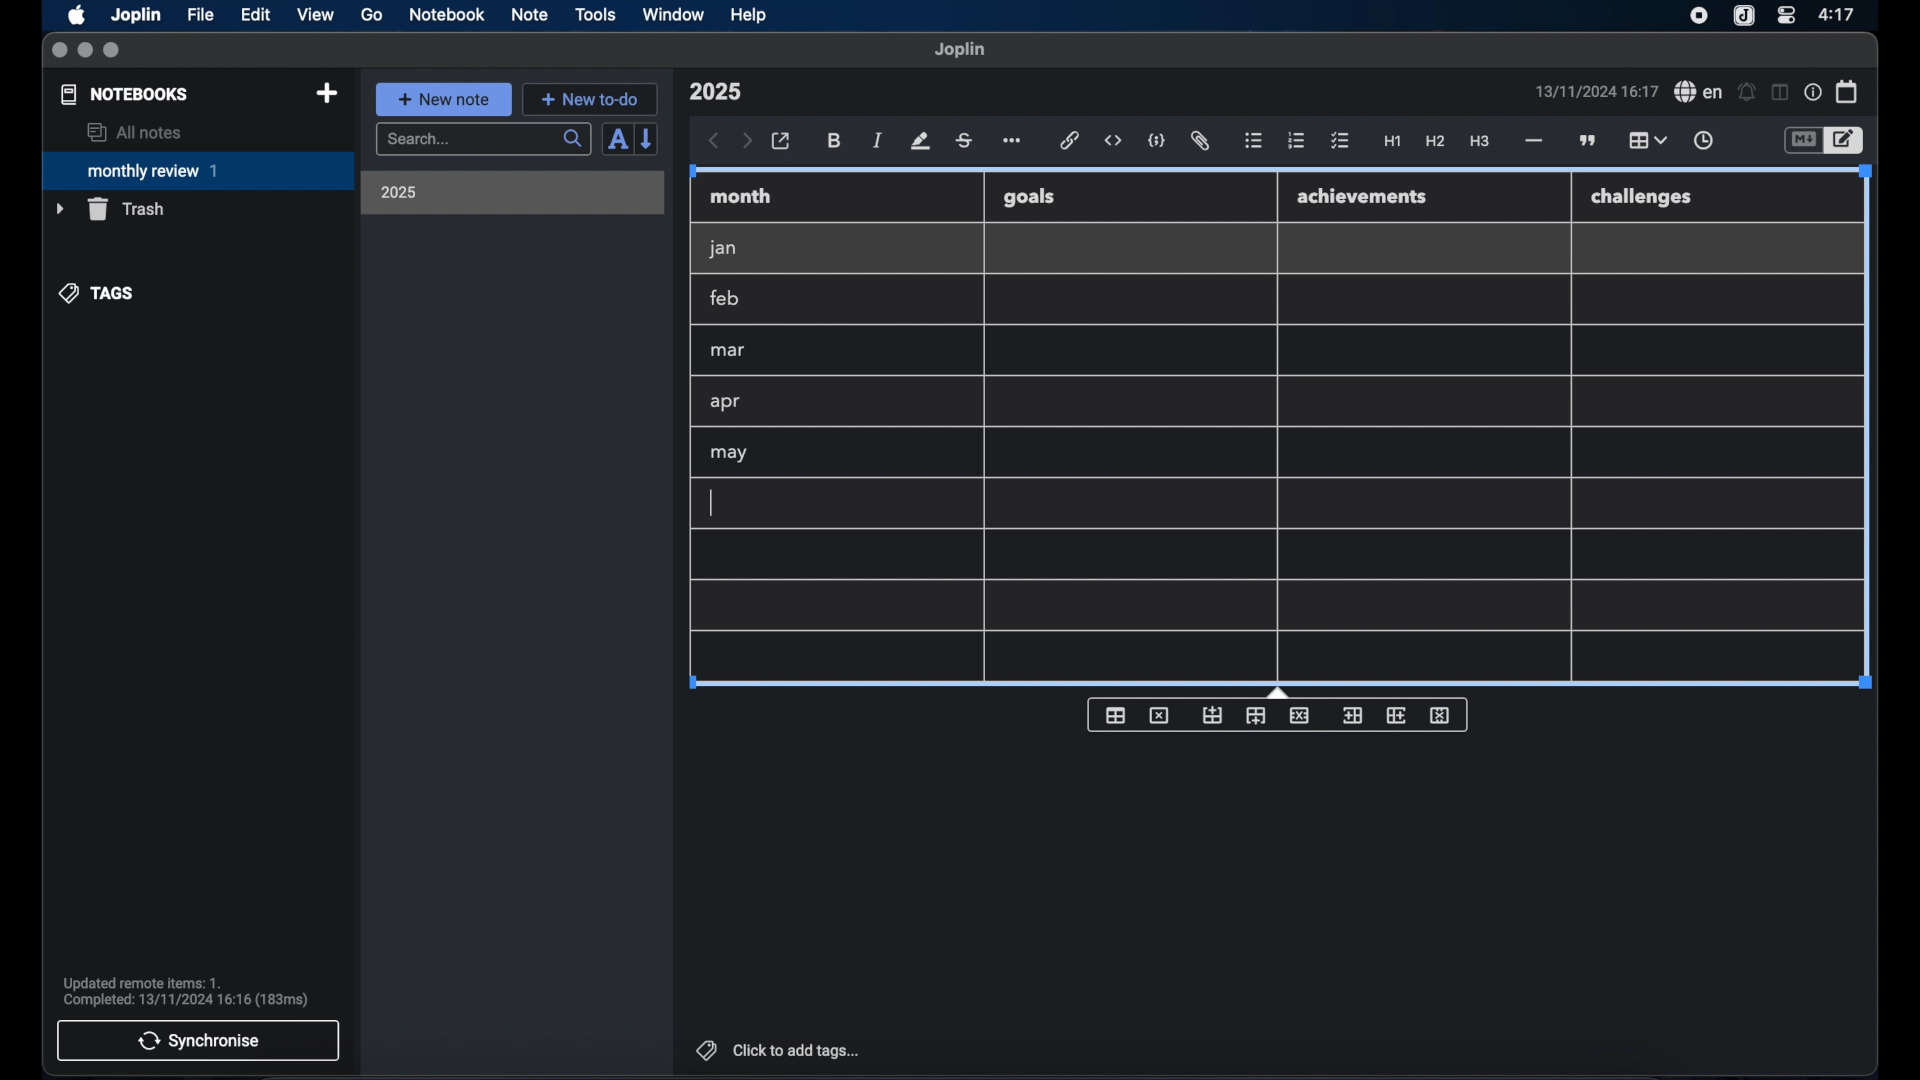 The width and height of the screenshot is (1920, 1080). I want to click on achievements, so click(1363, 197).